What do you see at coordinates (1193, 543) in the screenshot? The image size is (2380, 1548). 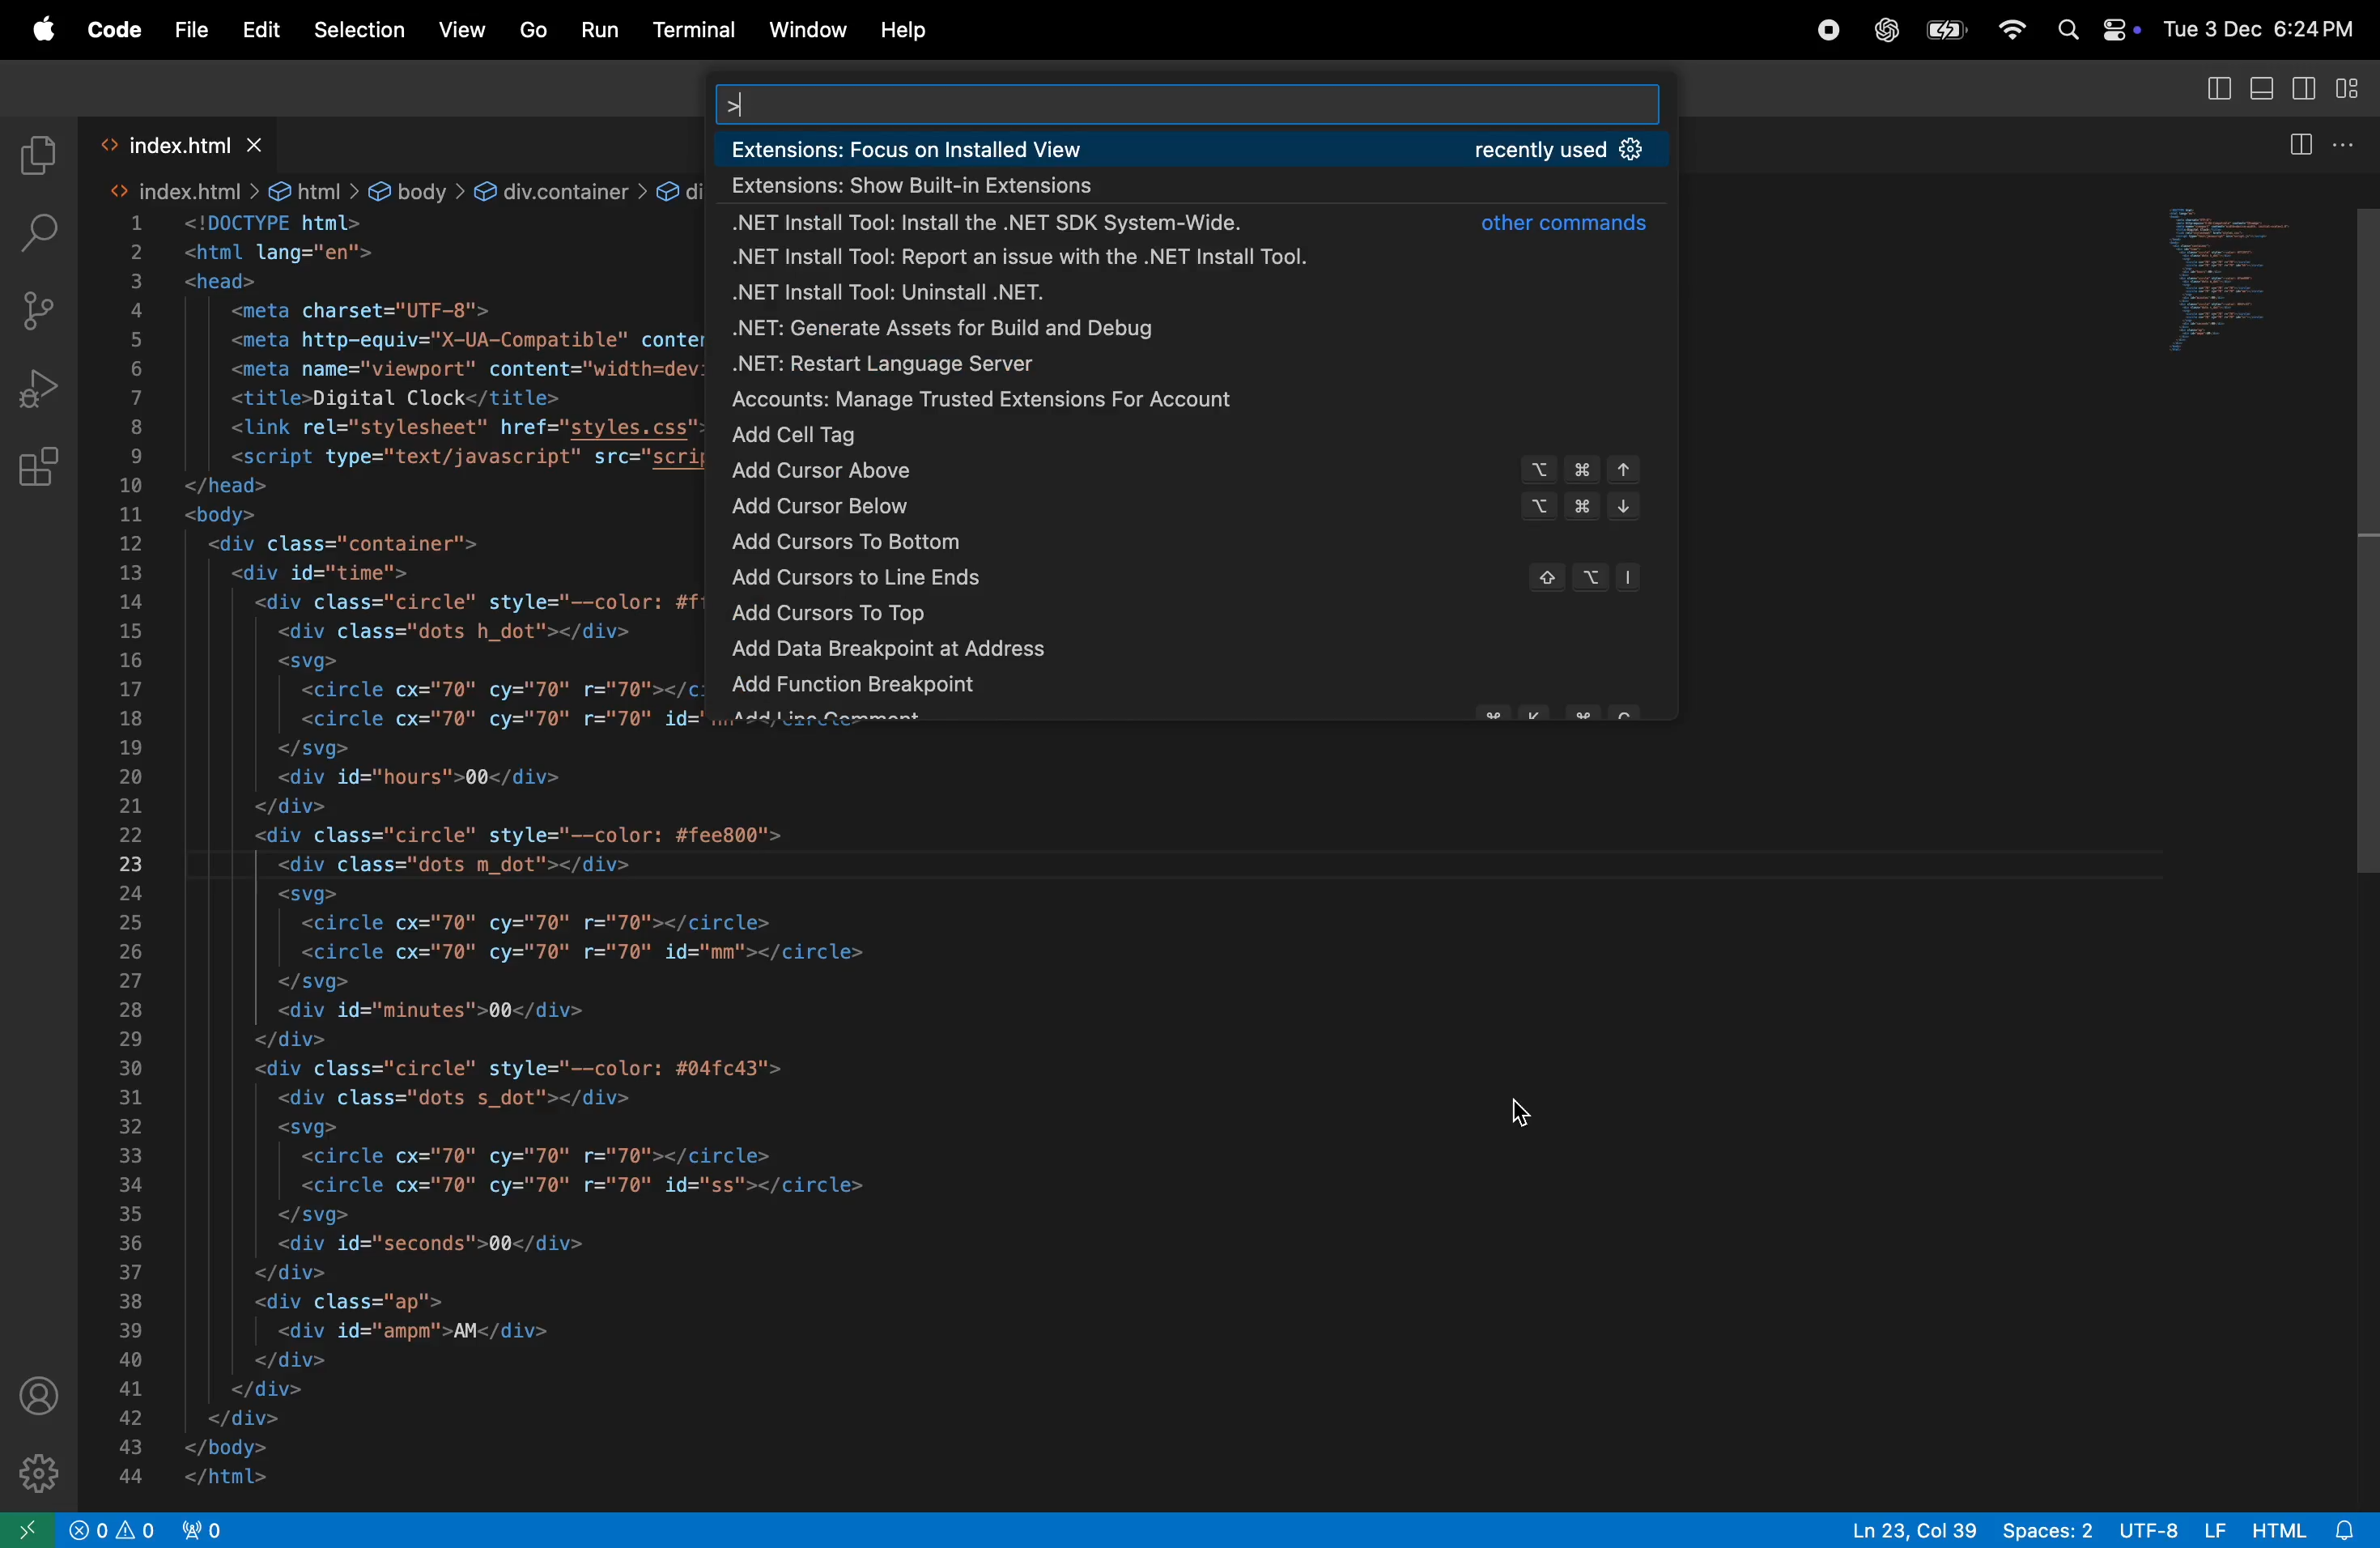 I see `add cursor to bottom` at bounding box center [1193, 543].